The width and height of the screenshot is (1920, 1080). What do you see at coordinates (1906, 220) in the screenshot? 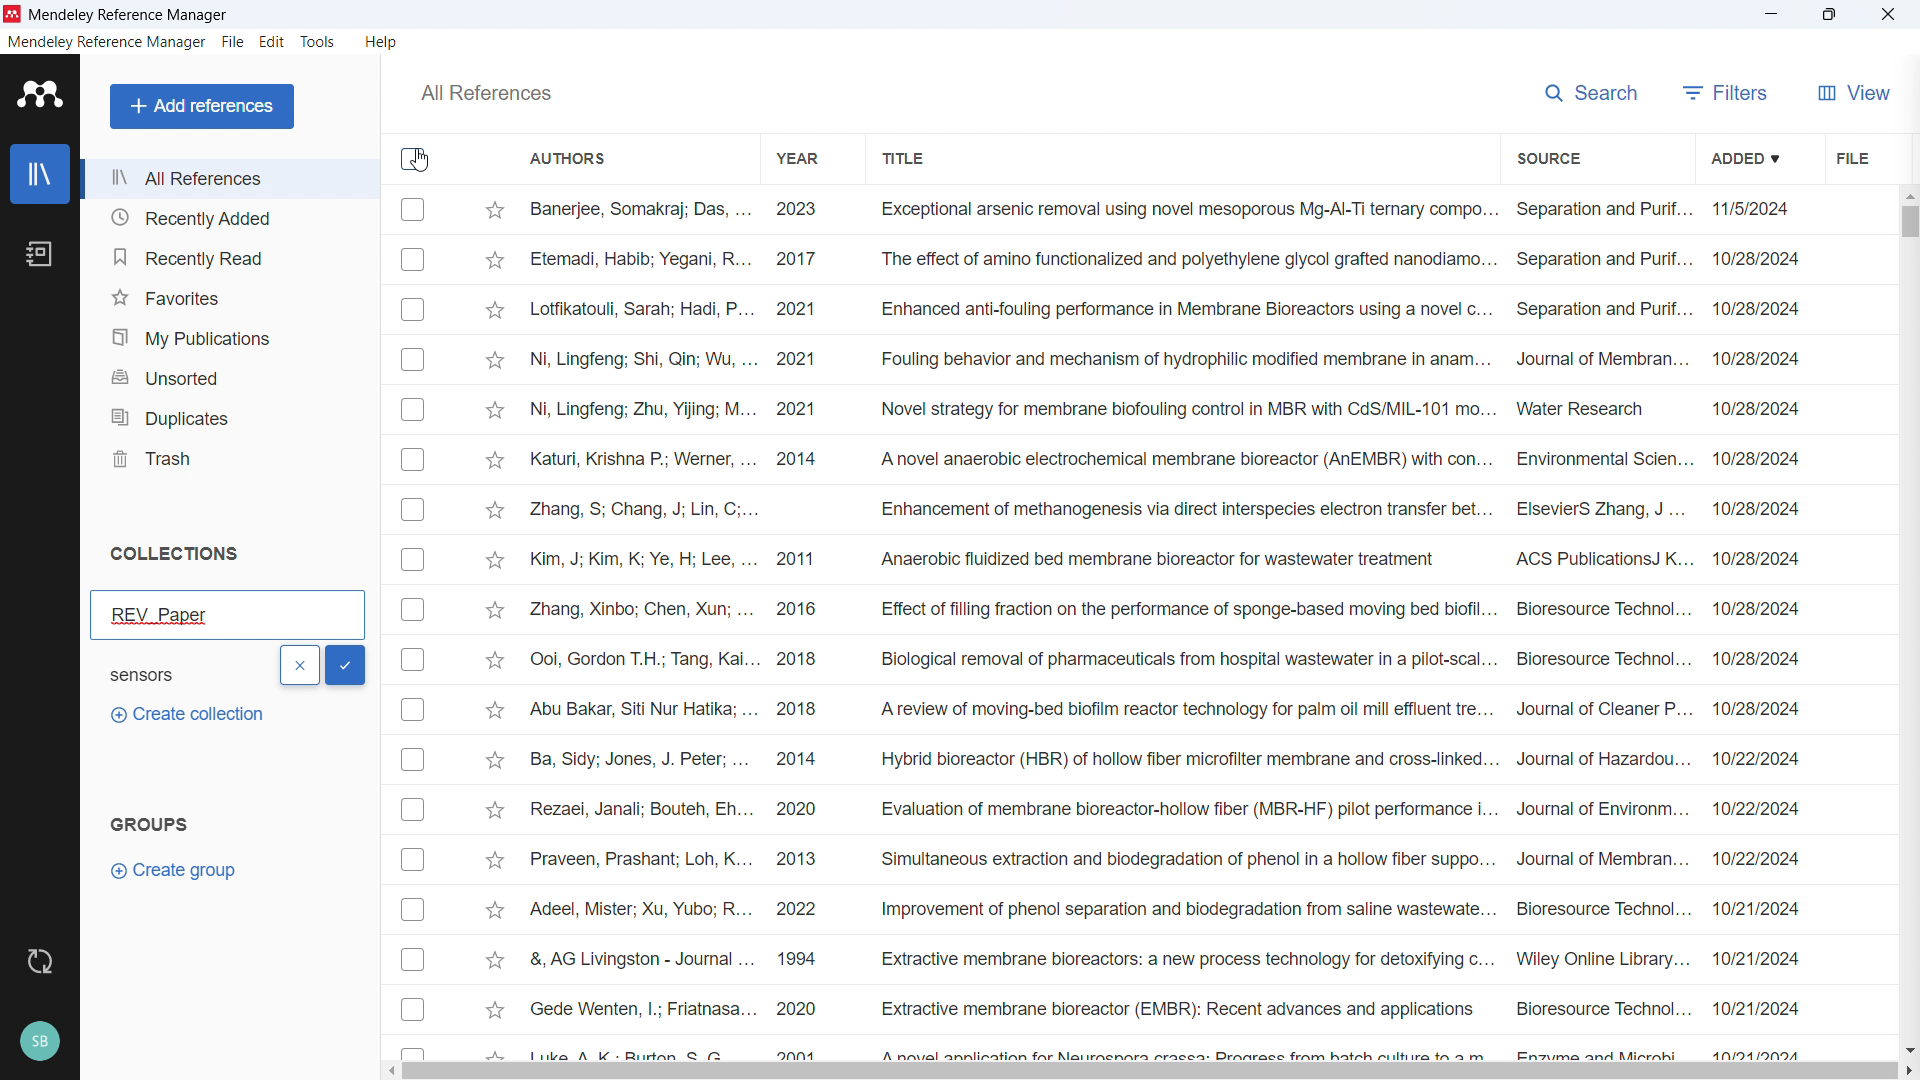
I see `Vertical scroll bar ` at bounding box center [1906, 220].